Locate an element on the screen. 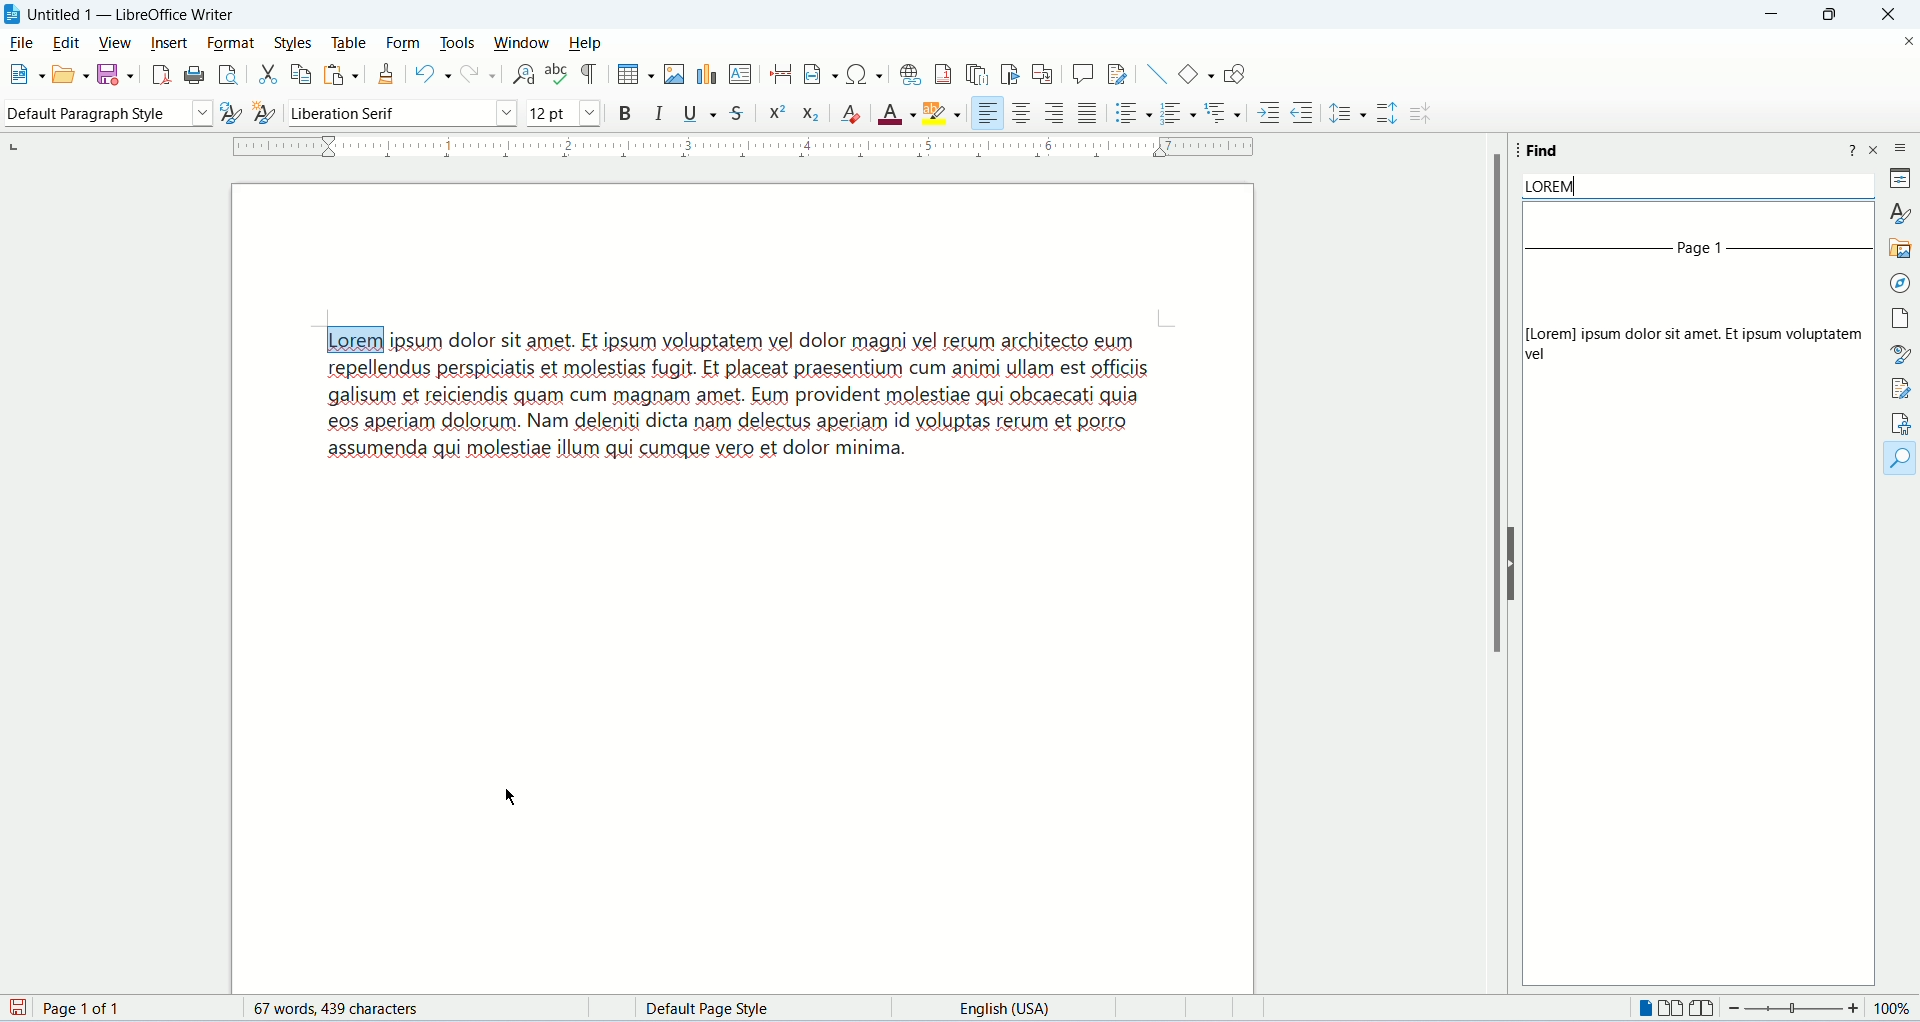 The height and width of the screenshot is (1022, 1920). default page style is located at coordinates (715, 1008).